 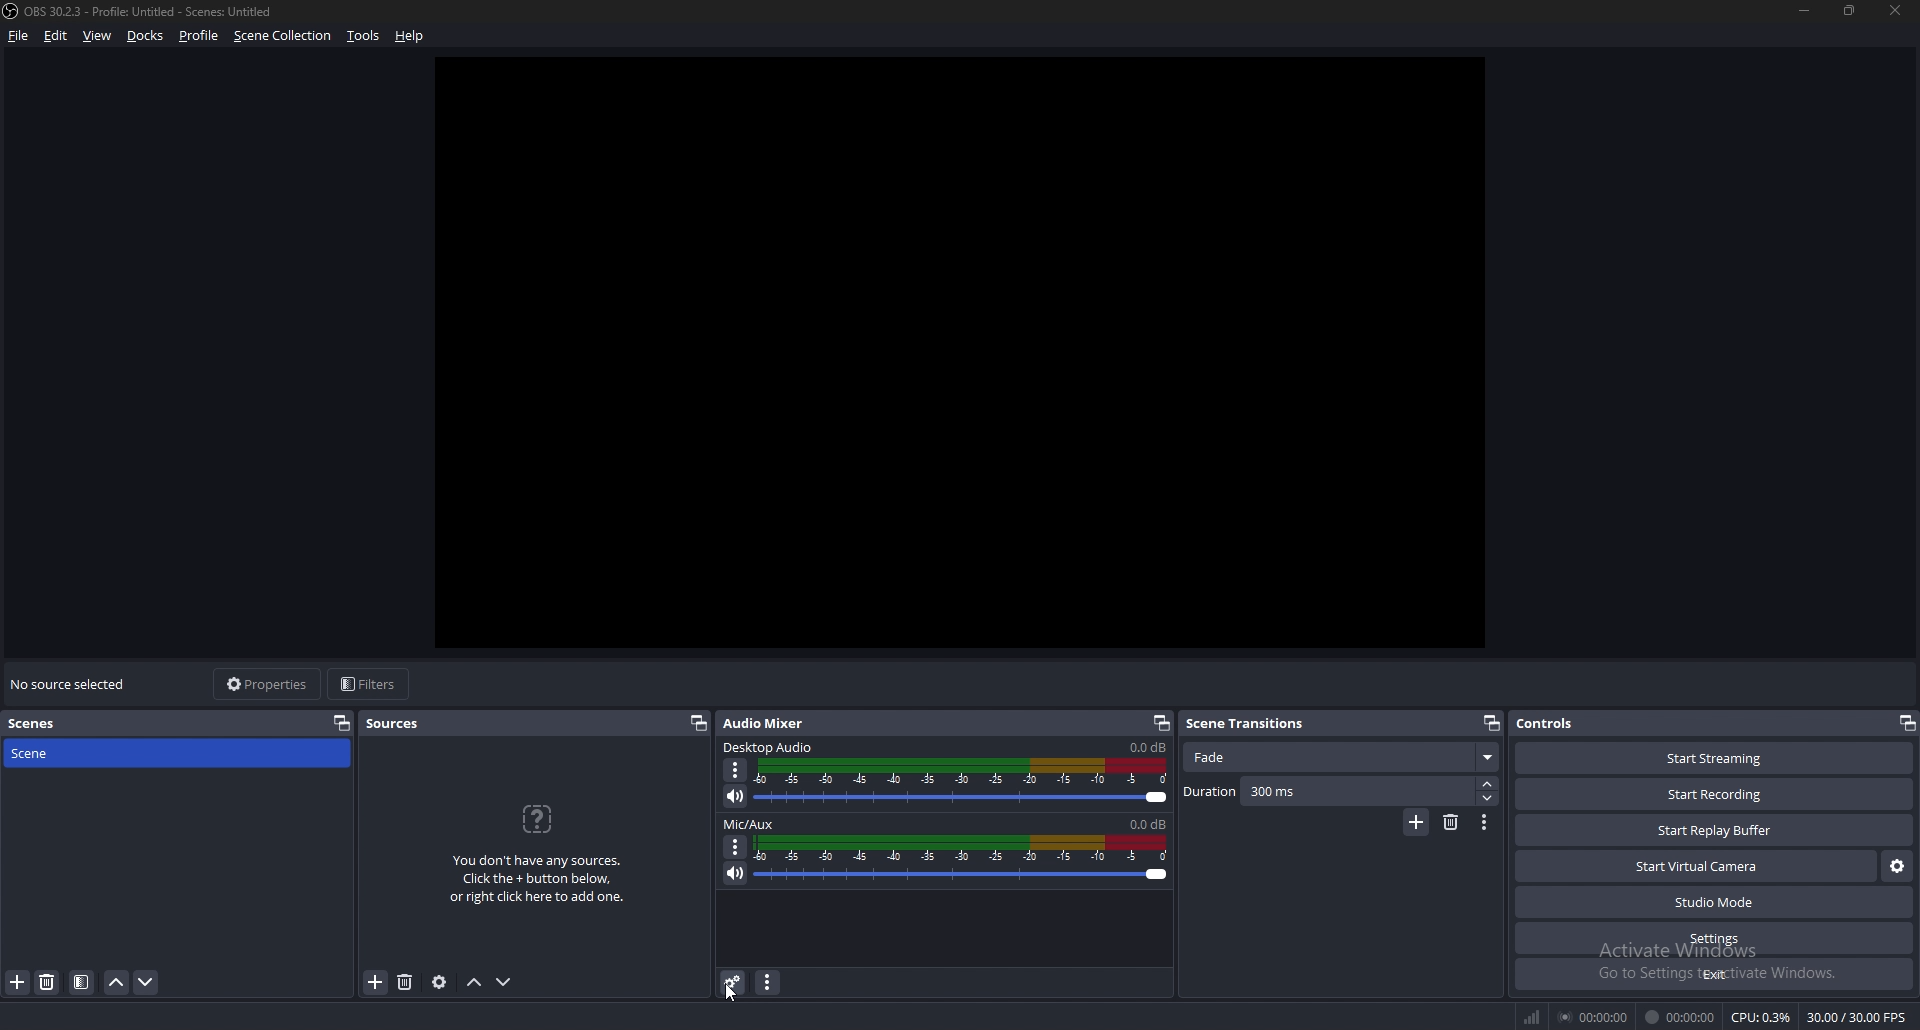 What do you see at coordinates (1327, 792) in the screenshot?
I see `duration` at bounding box center [1327, 792].